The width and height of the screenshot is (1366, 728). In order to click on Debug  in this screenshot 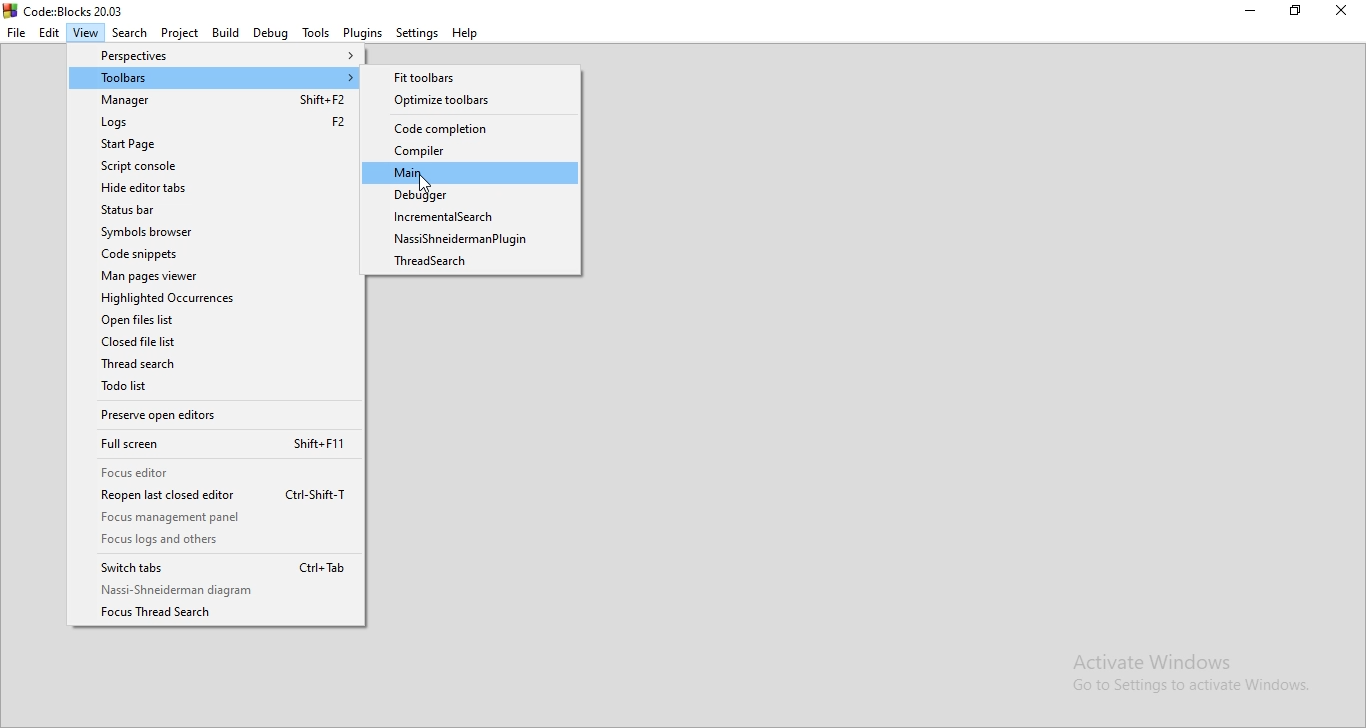, I will do `click(271, 32)`.